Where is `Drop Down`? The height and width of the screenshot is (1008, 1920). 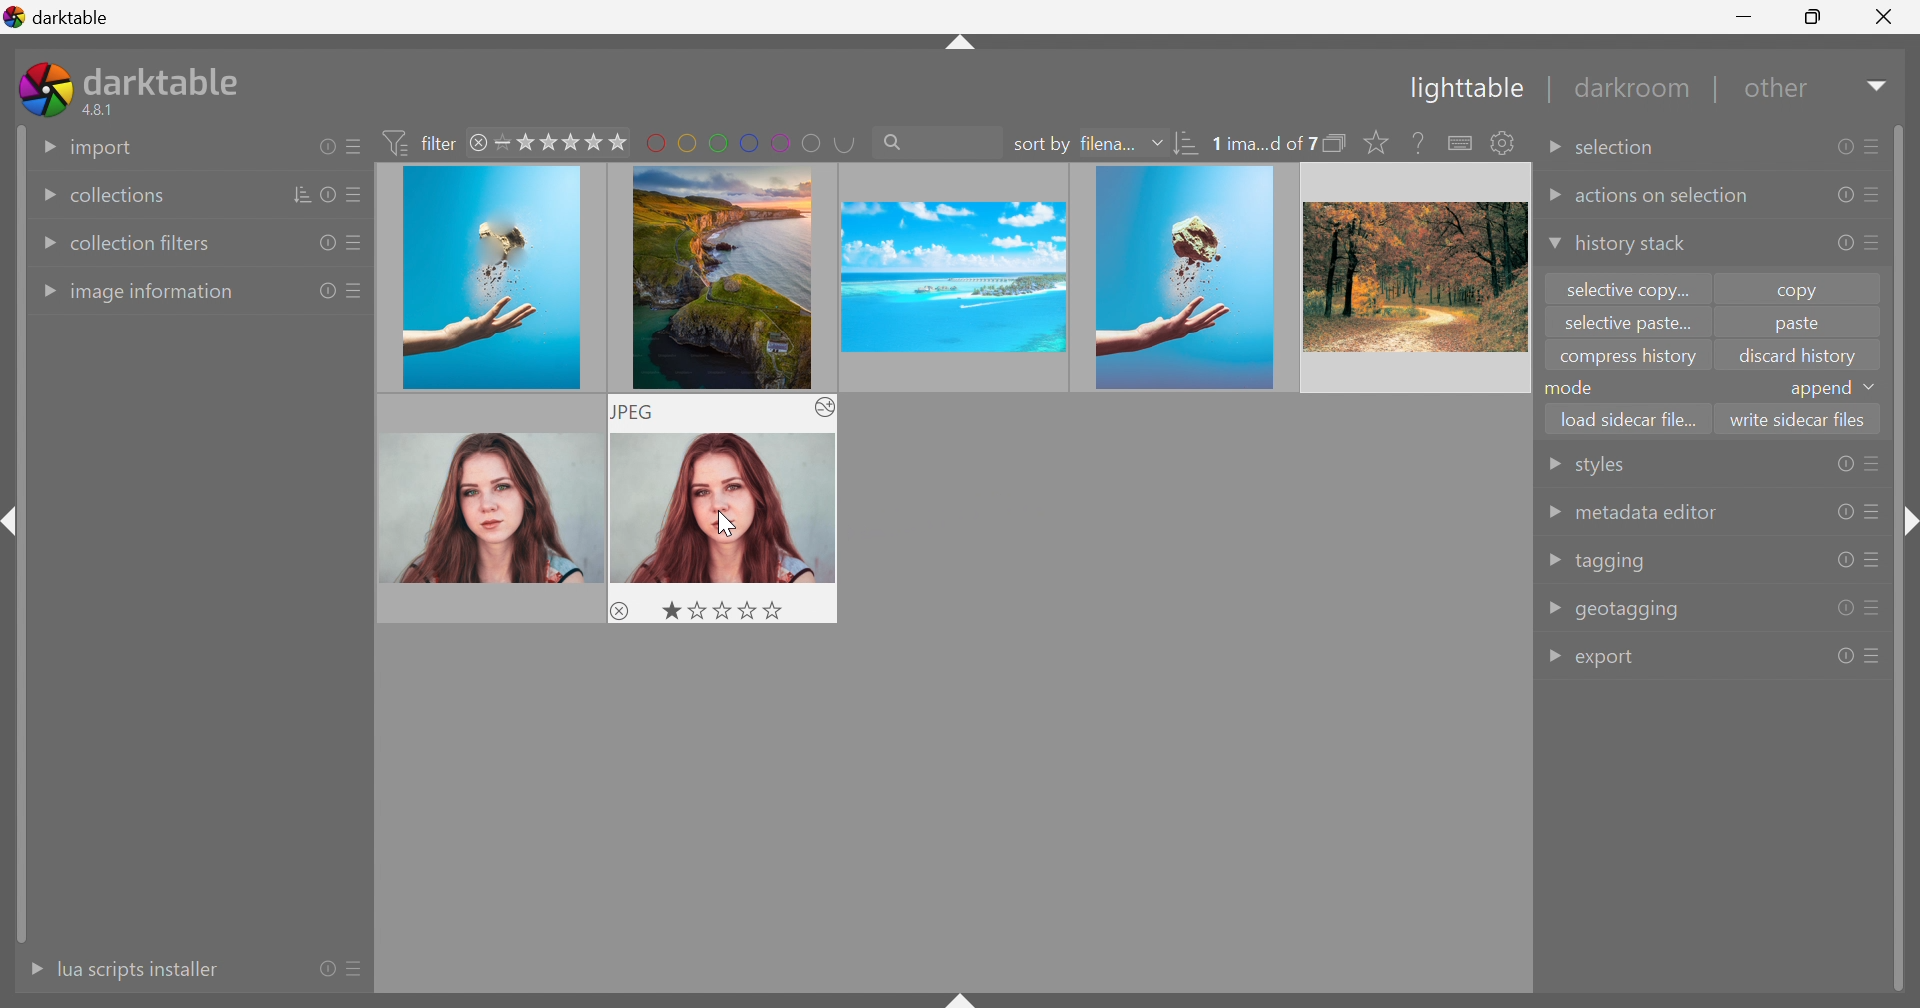 Drop Down is located at coordinates (1552, 465).